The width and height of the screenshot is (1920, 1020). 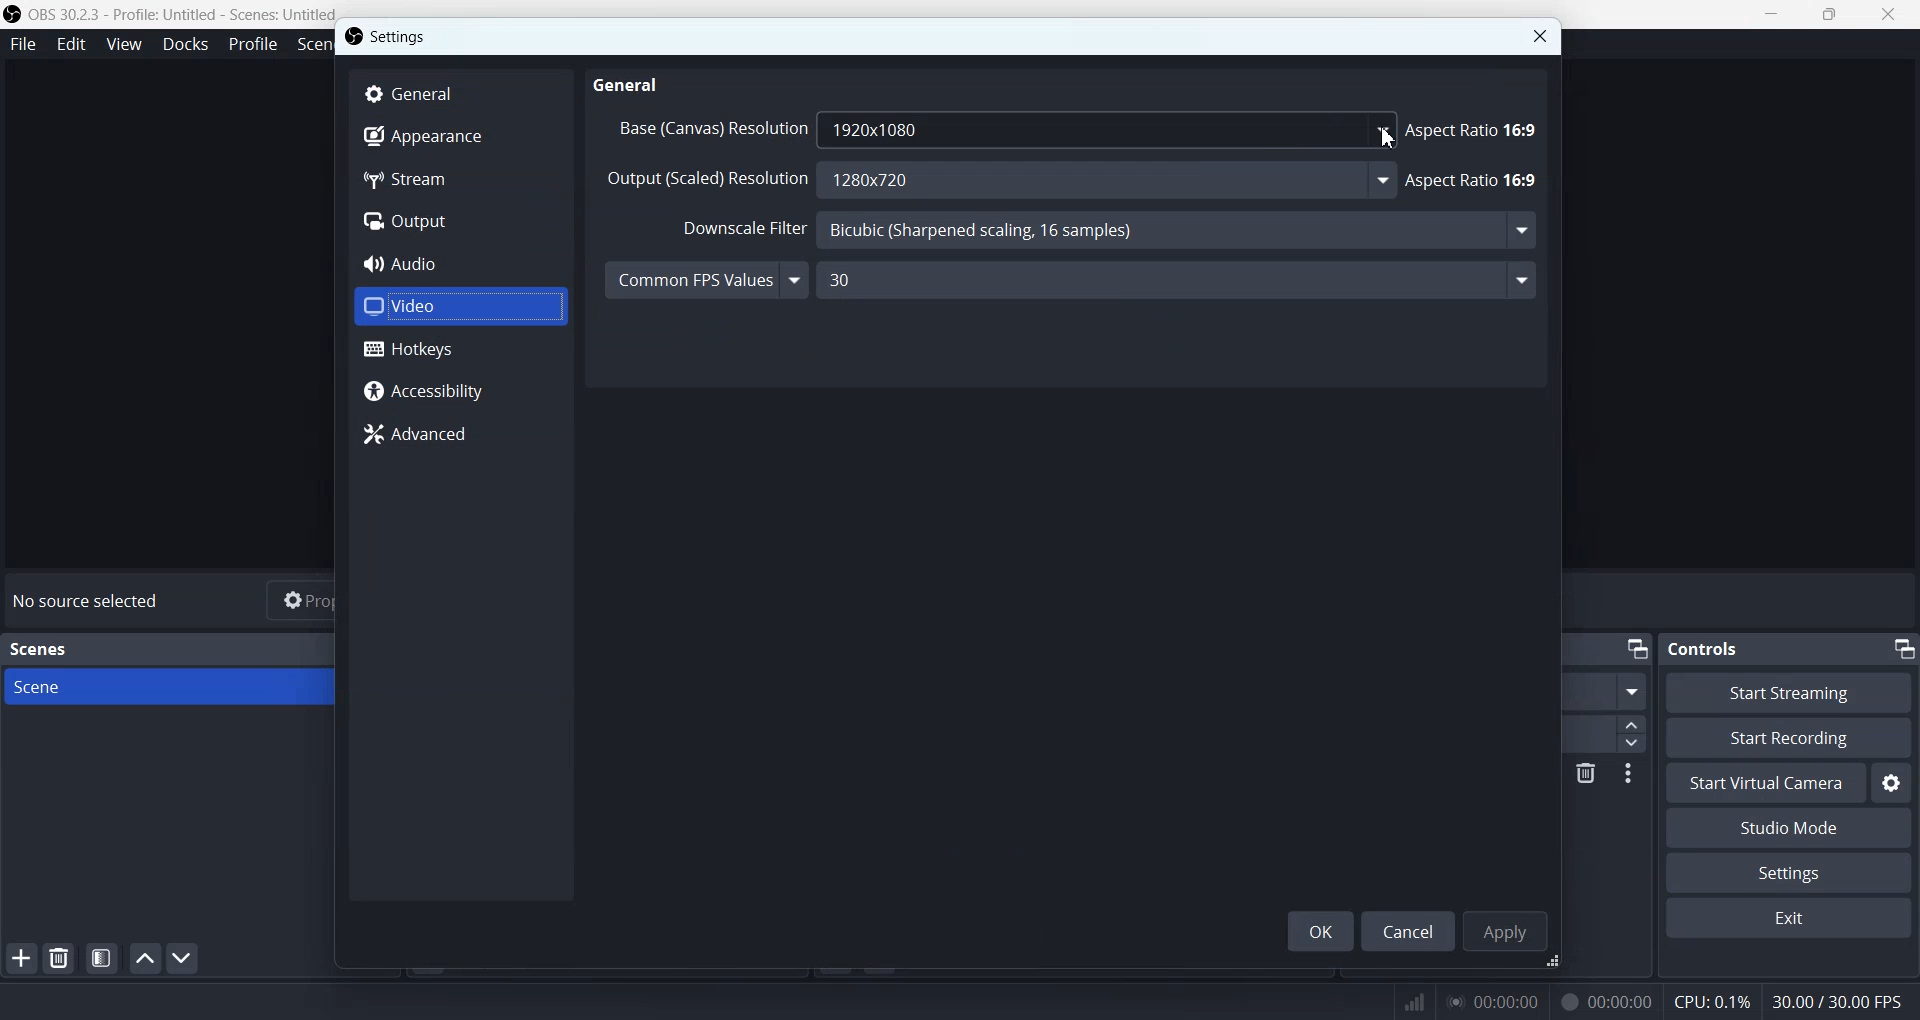 I want to click on Remove selected Scene, so click(x=60, y=958).